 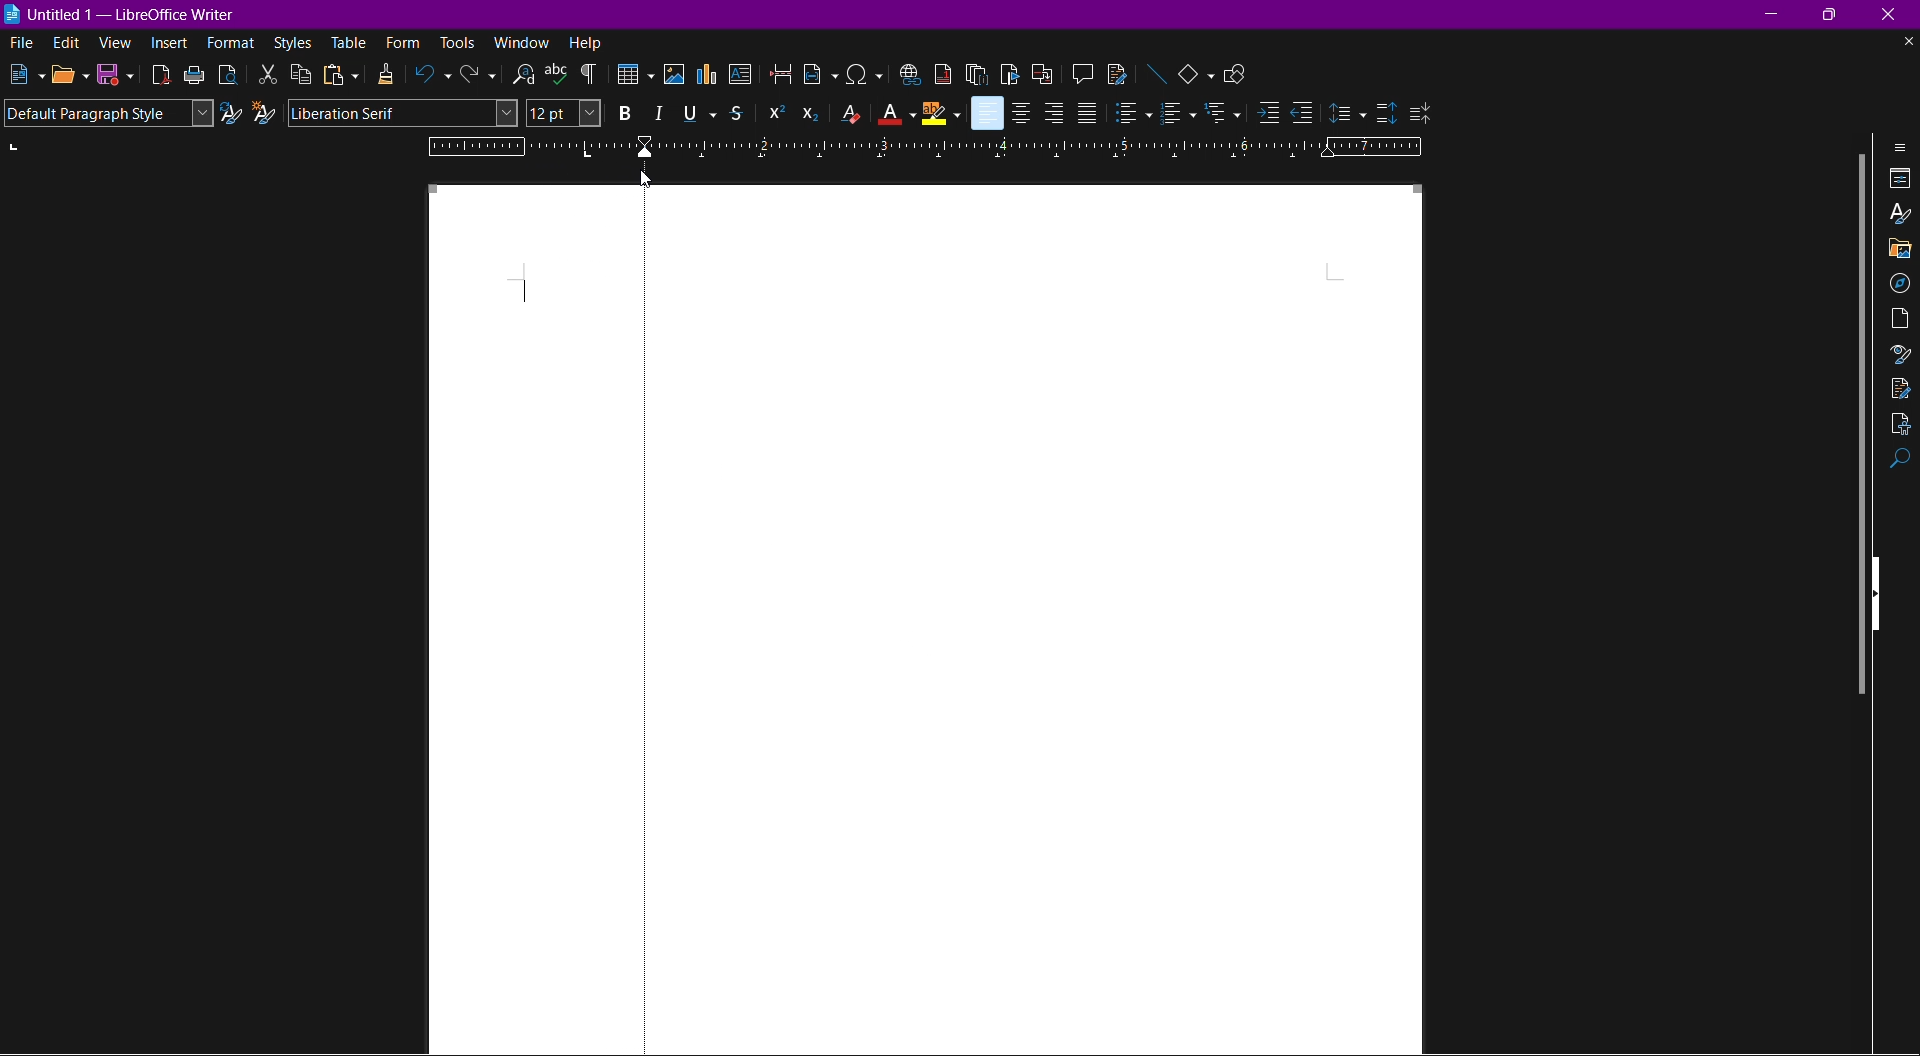 I want to click on Properties, so click(x=1901, y=180).